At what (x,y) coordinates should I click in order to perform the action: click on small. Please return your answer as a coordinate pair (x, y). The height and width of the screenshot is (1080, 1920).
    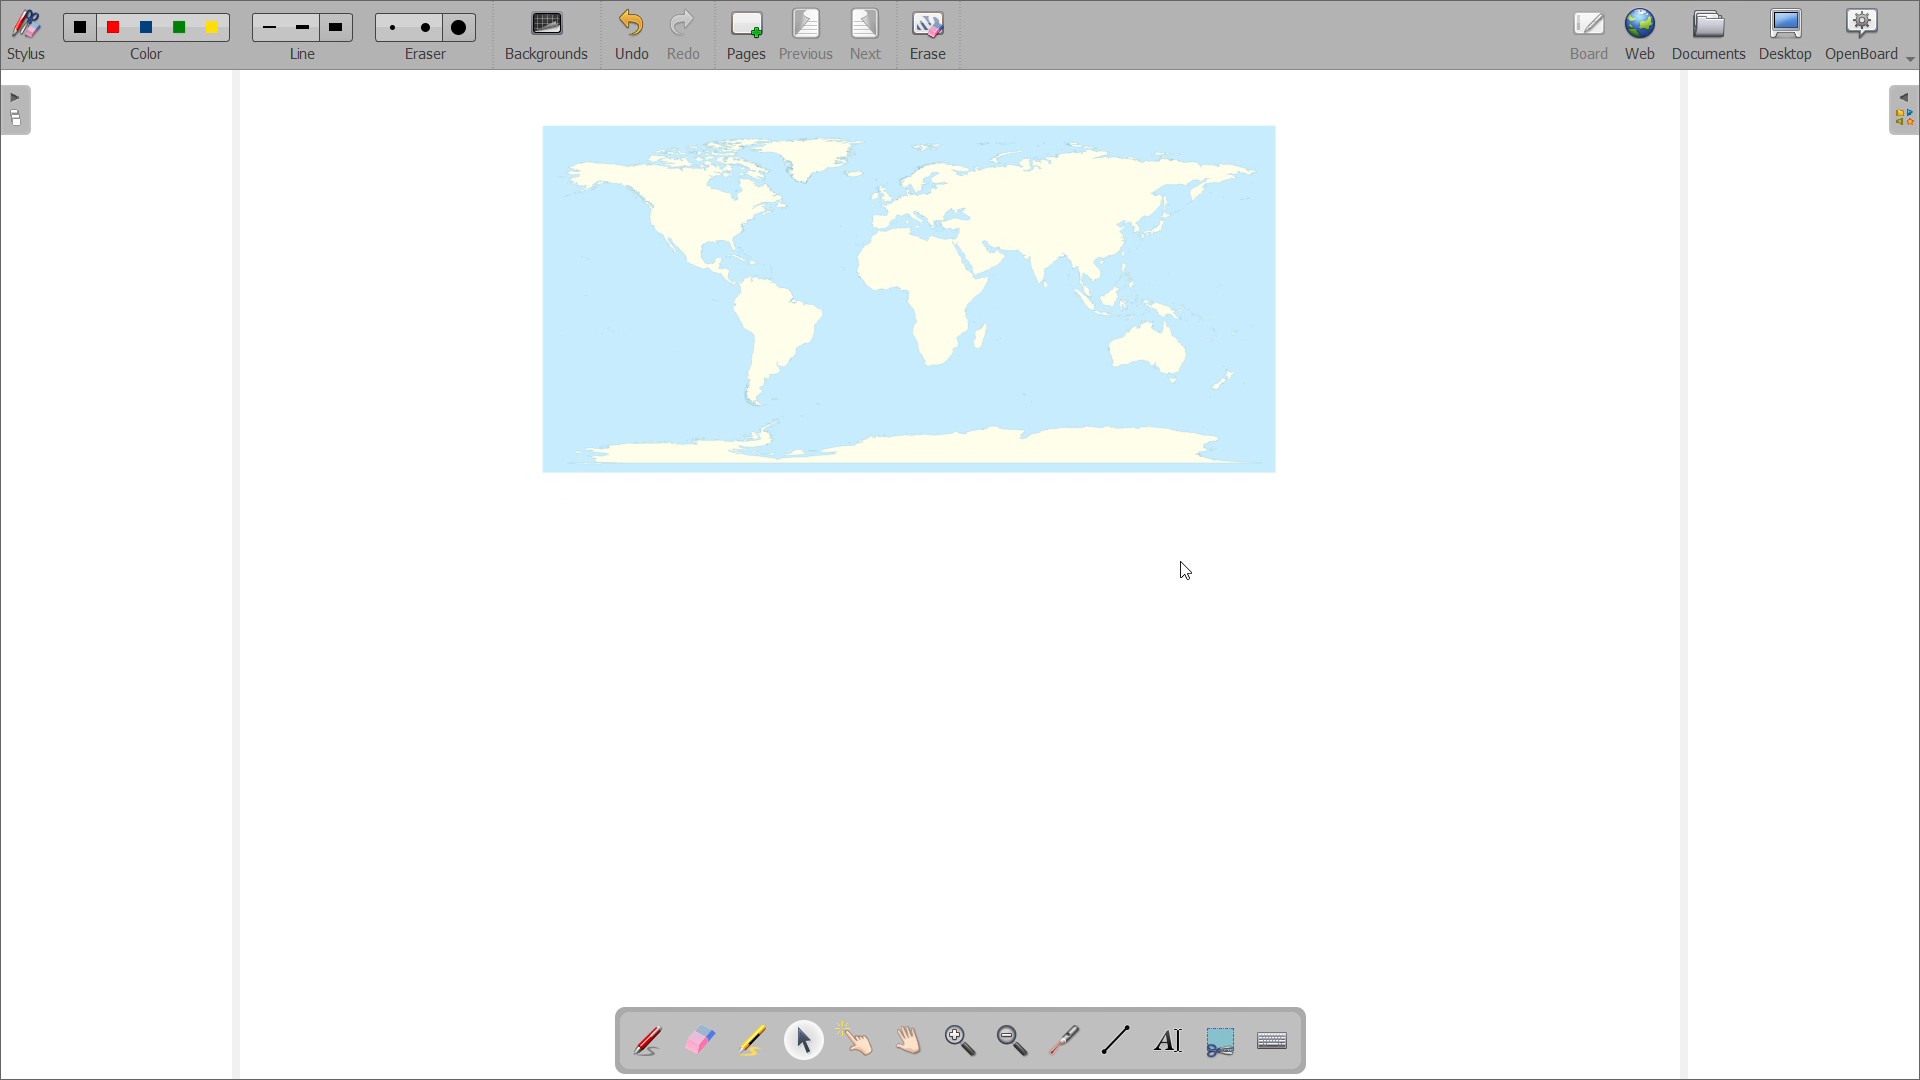
    Looking at the image, I should click on (393, 28).